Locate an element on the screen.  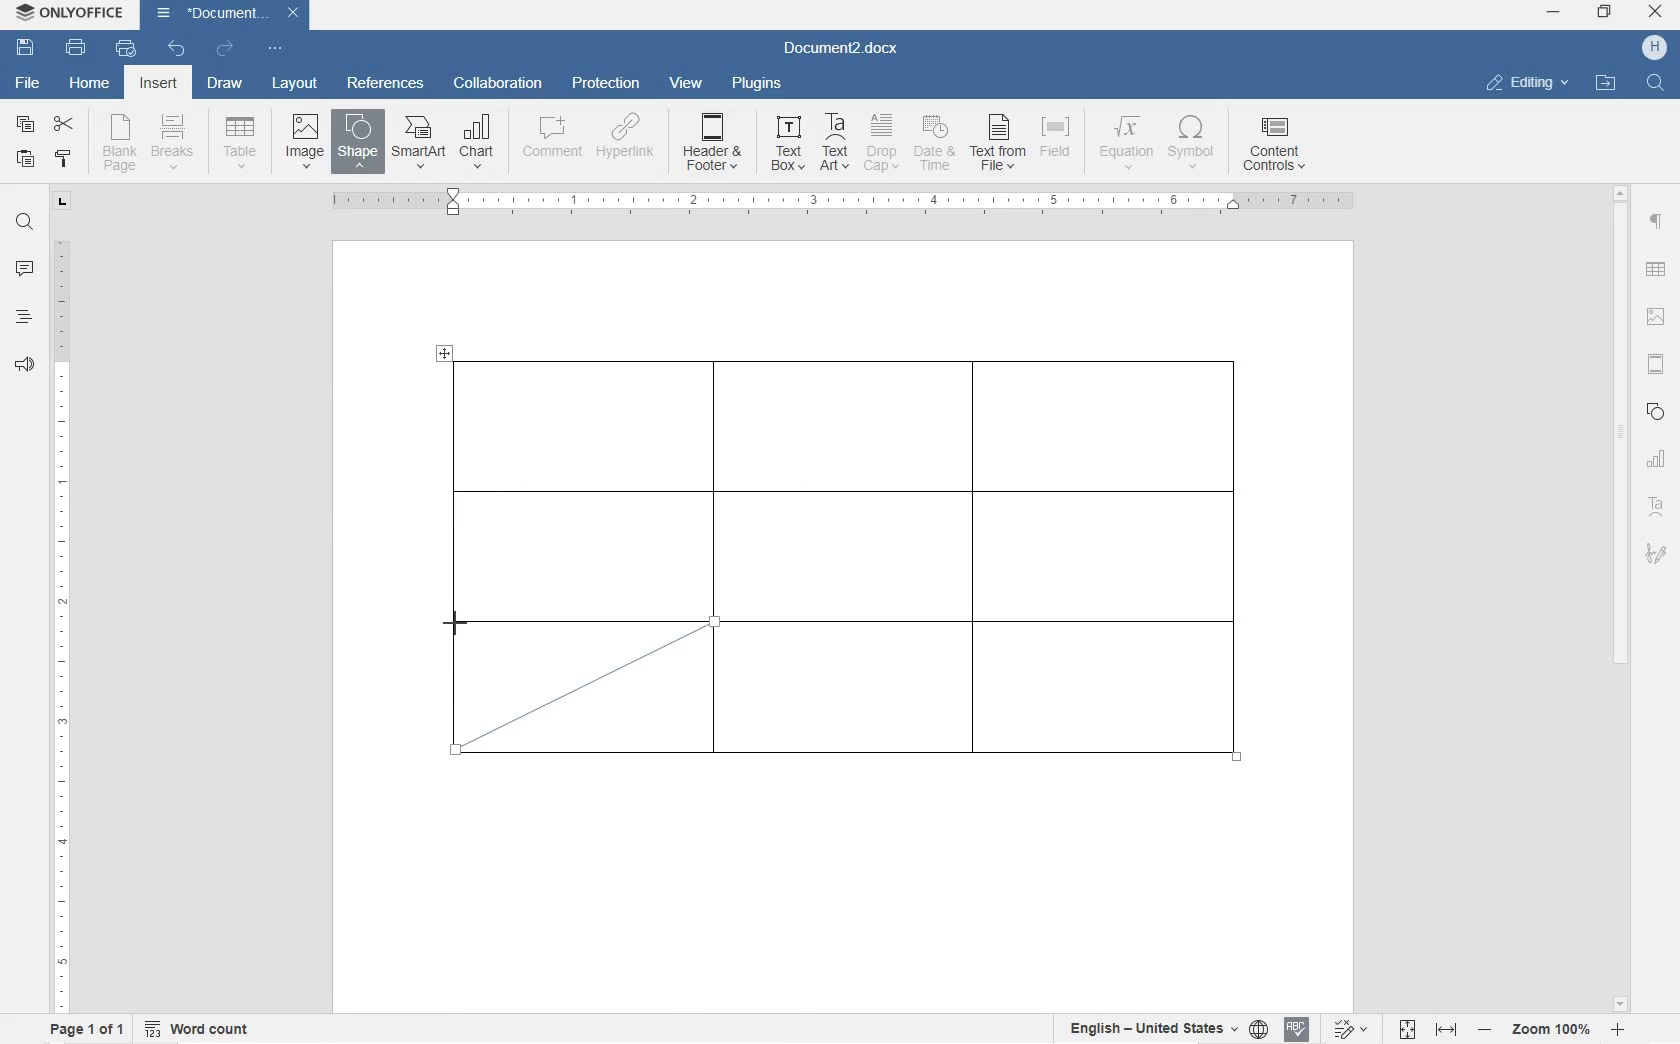
ruler is located at coordinates (61, 619).